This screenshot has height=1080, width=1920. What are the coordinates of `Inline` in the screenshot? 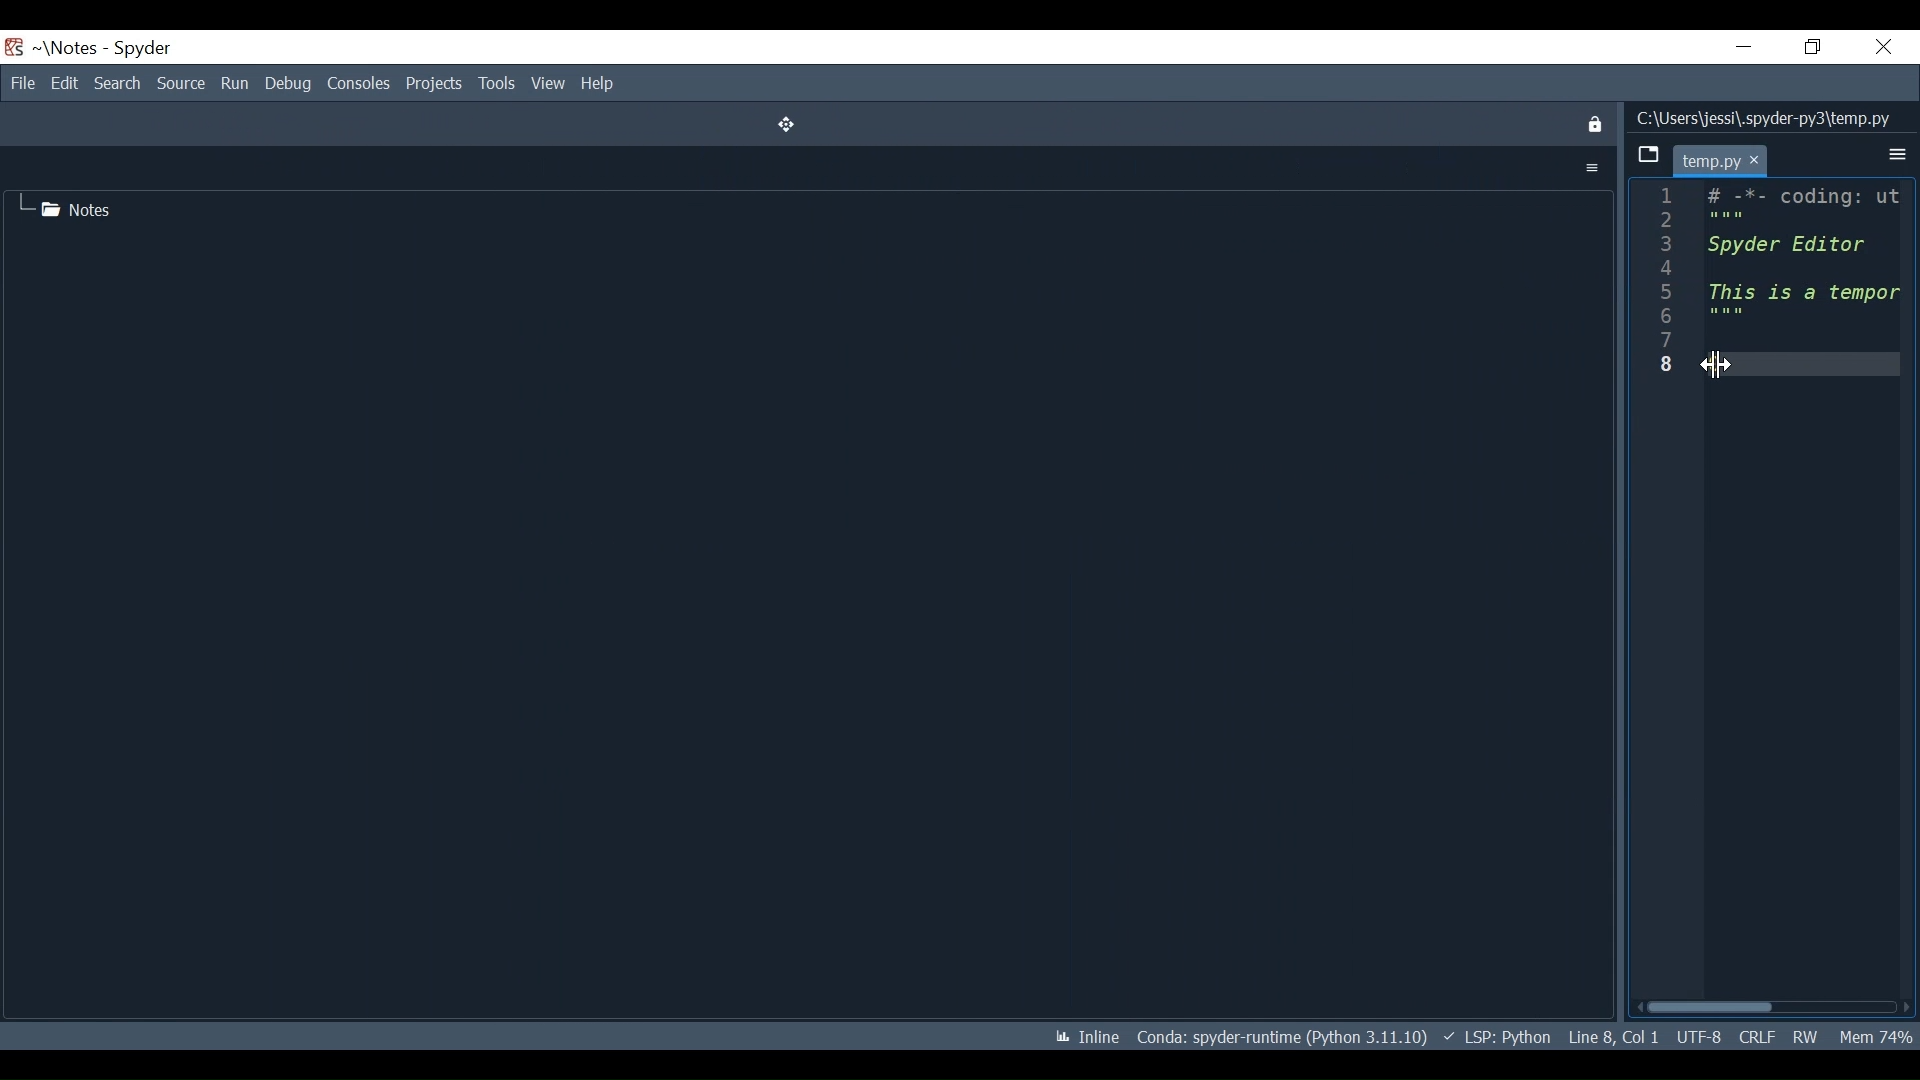 It's located at (1081, 1034).